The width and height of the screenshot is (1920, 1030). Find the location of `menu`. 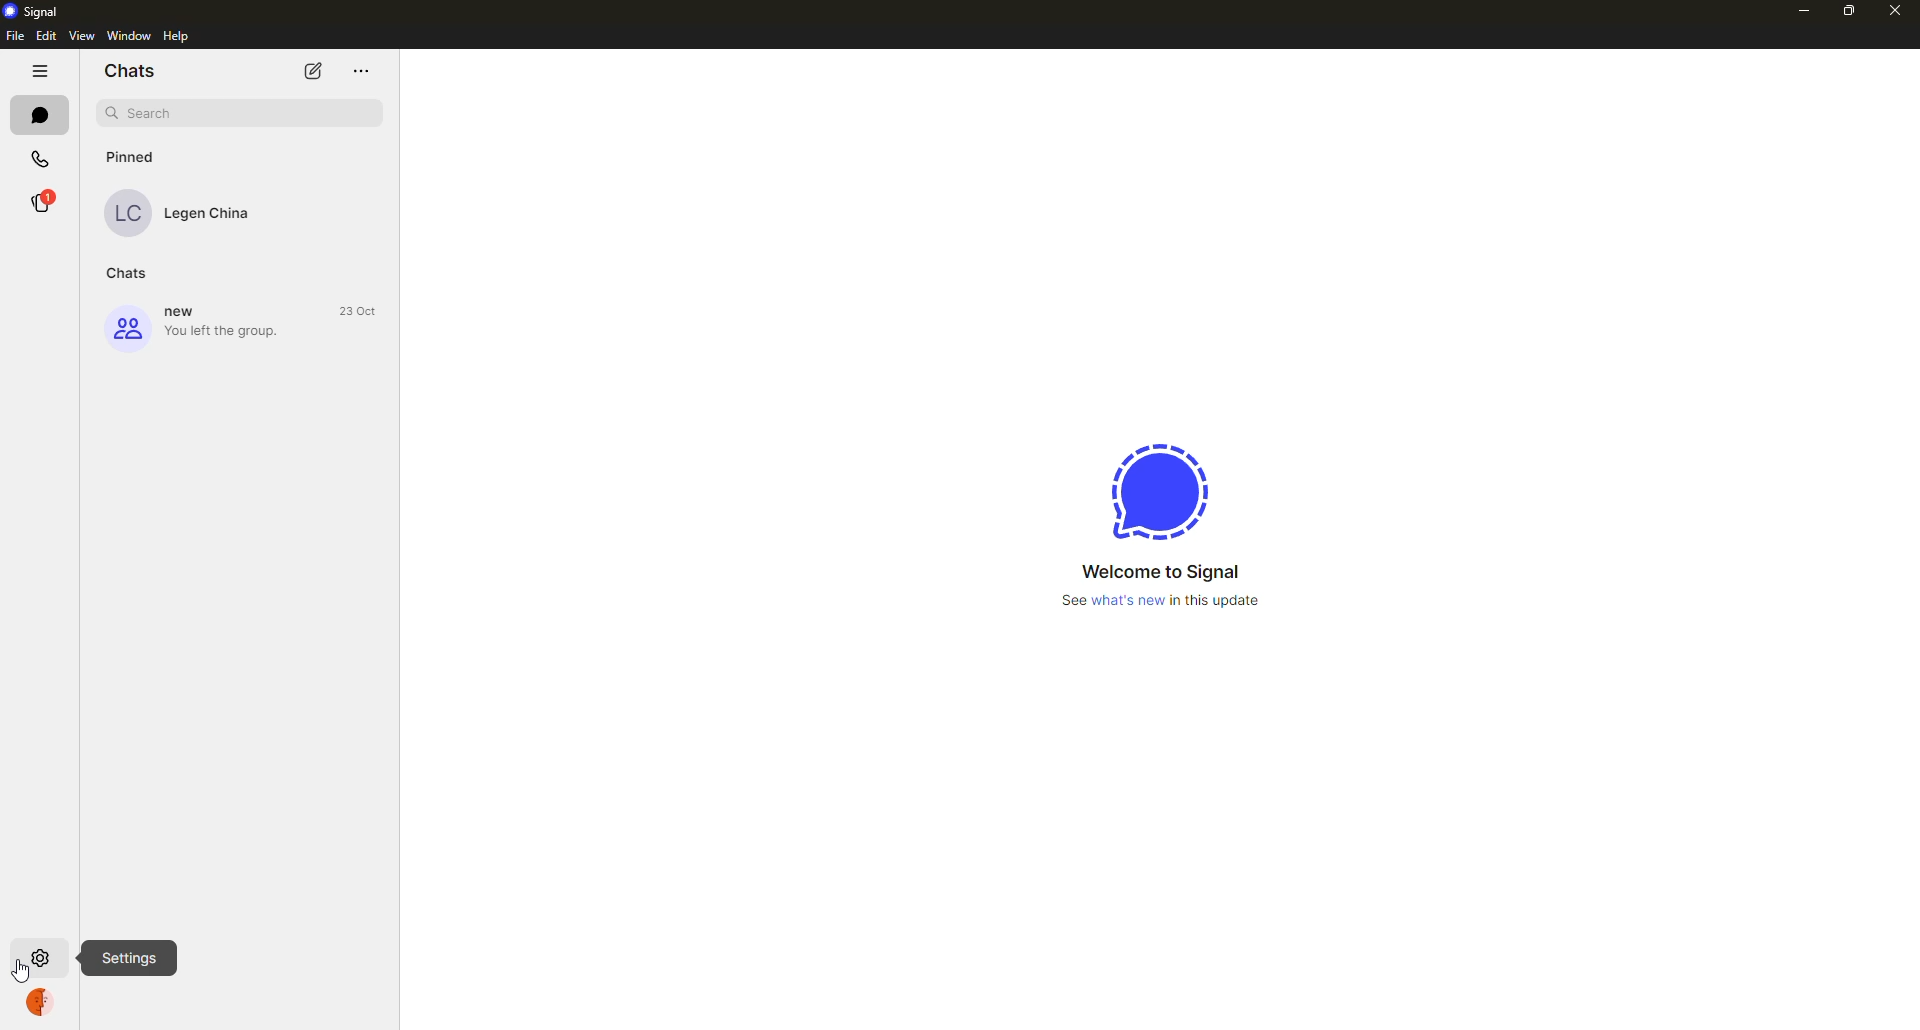

menu is located at coordinates (361, 71).